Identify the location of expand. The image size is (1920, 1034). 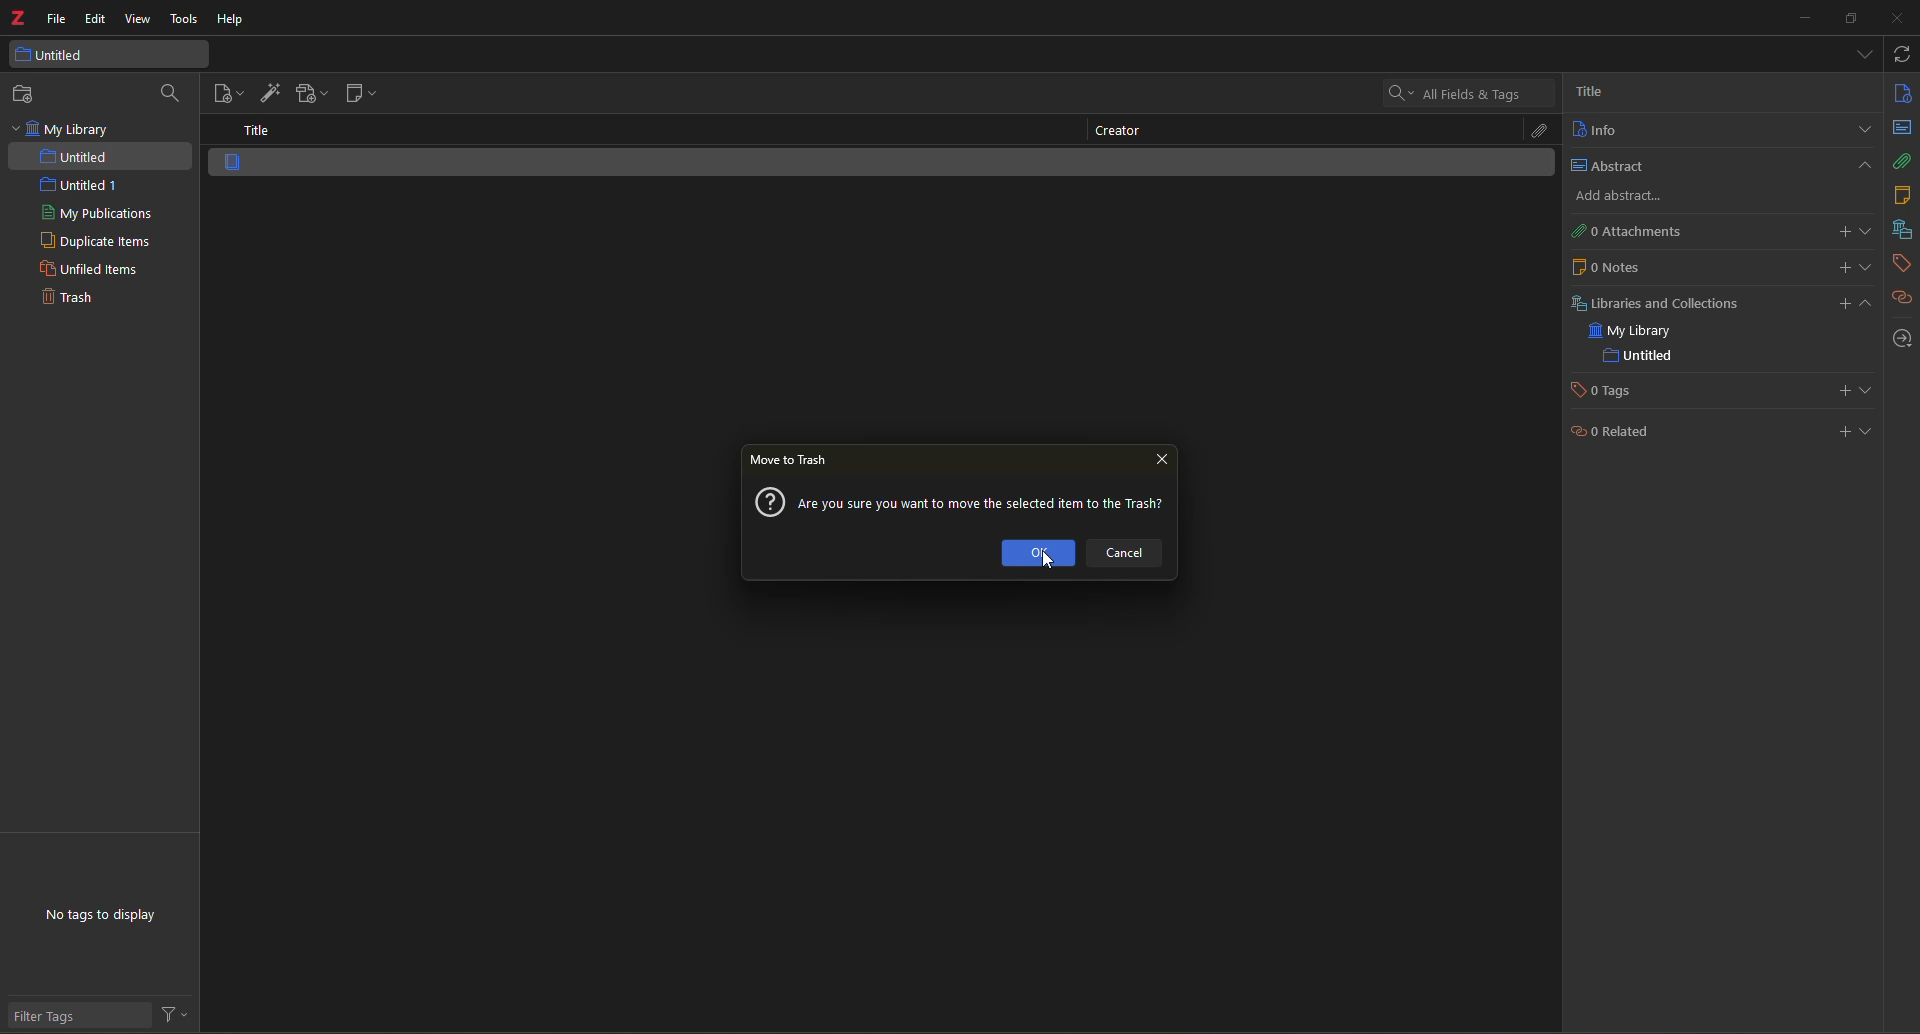
(1866, 390).